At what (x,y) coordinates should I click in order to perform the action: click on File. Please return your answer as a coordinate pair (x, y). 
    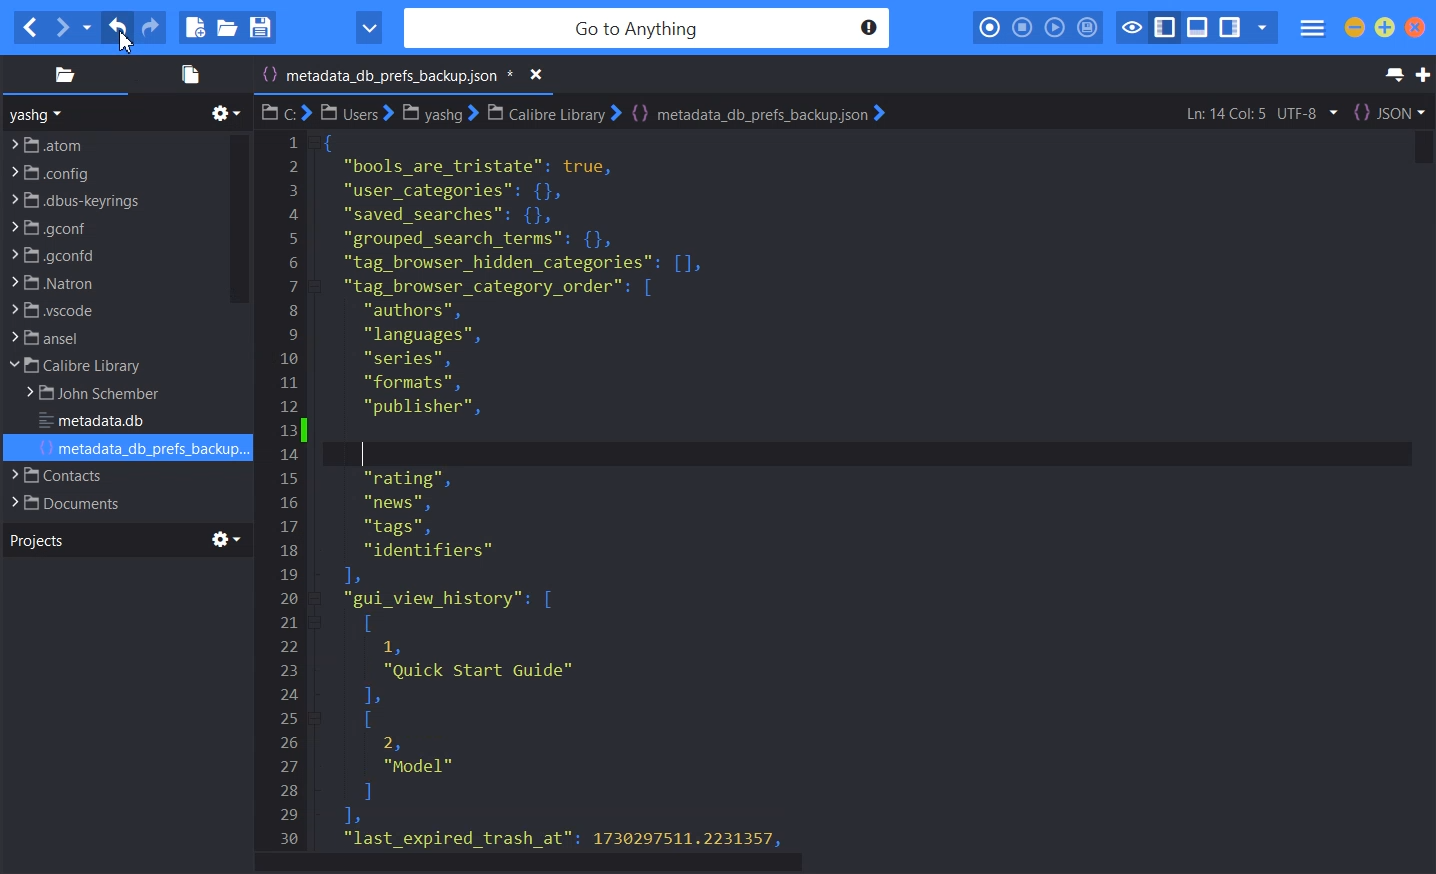
    Looking at the image, I should click on (109, 502).